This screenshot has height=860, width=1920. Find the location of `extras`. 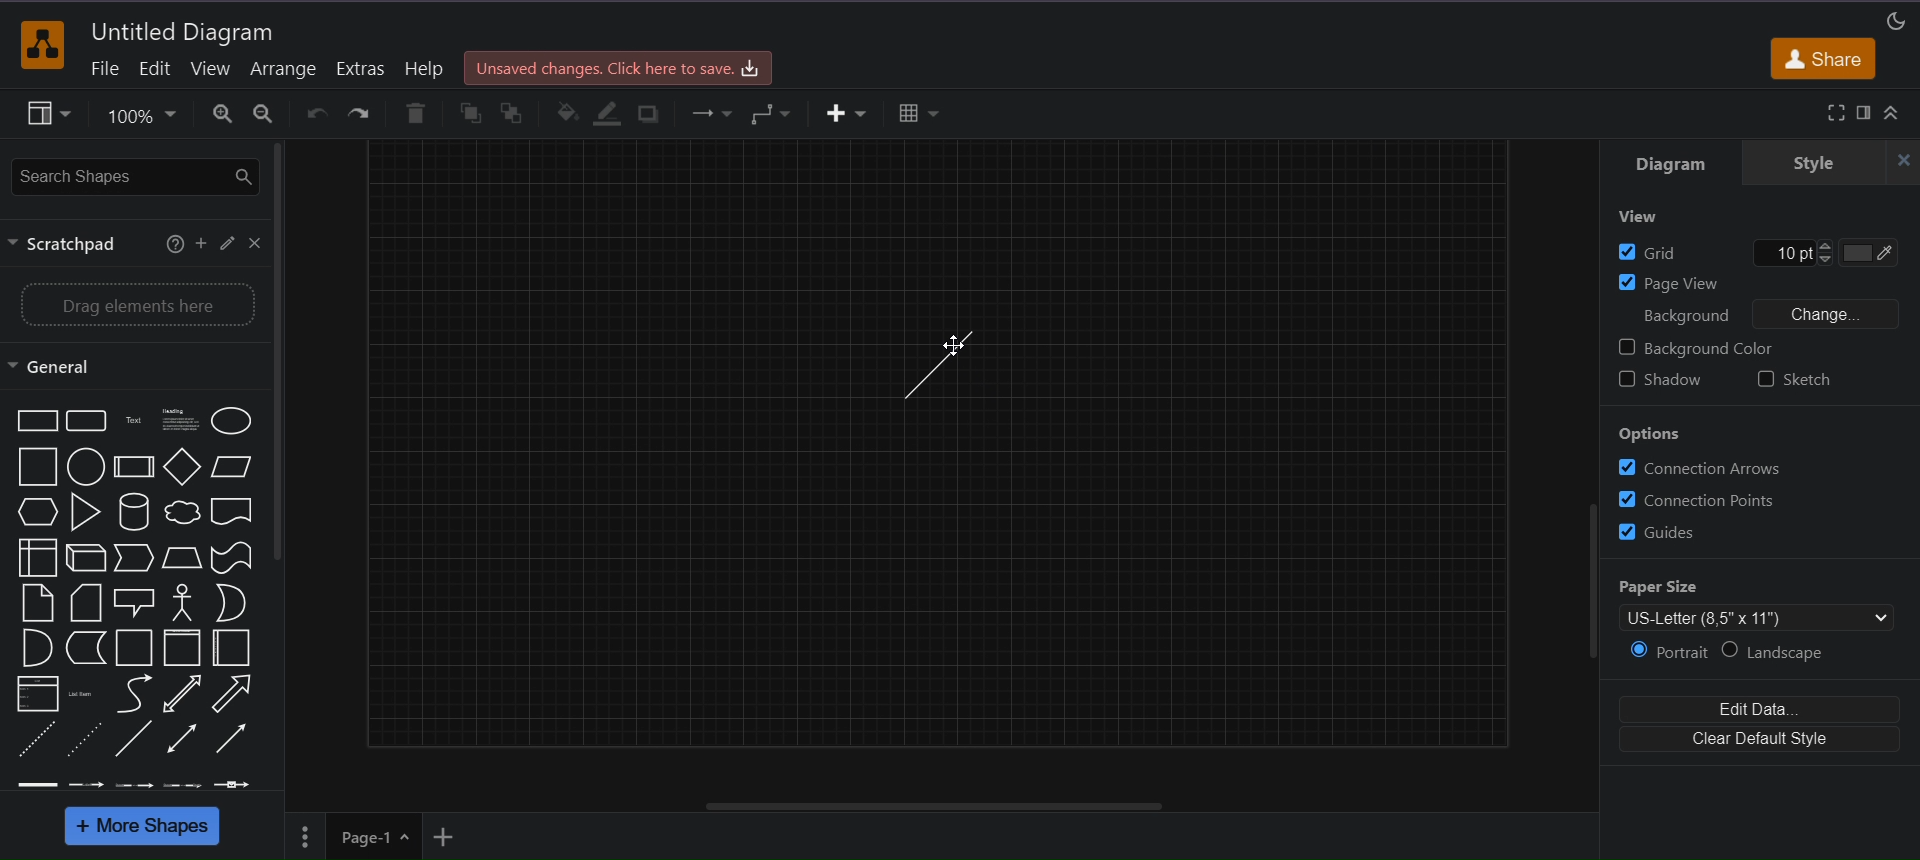

extras is located at coordinates (361, 69).